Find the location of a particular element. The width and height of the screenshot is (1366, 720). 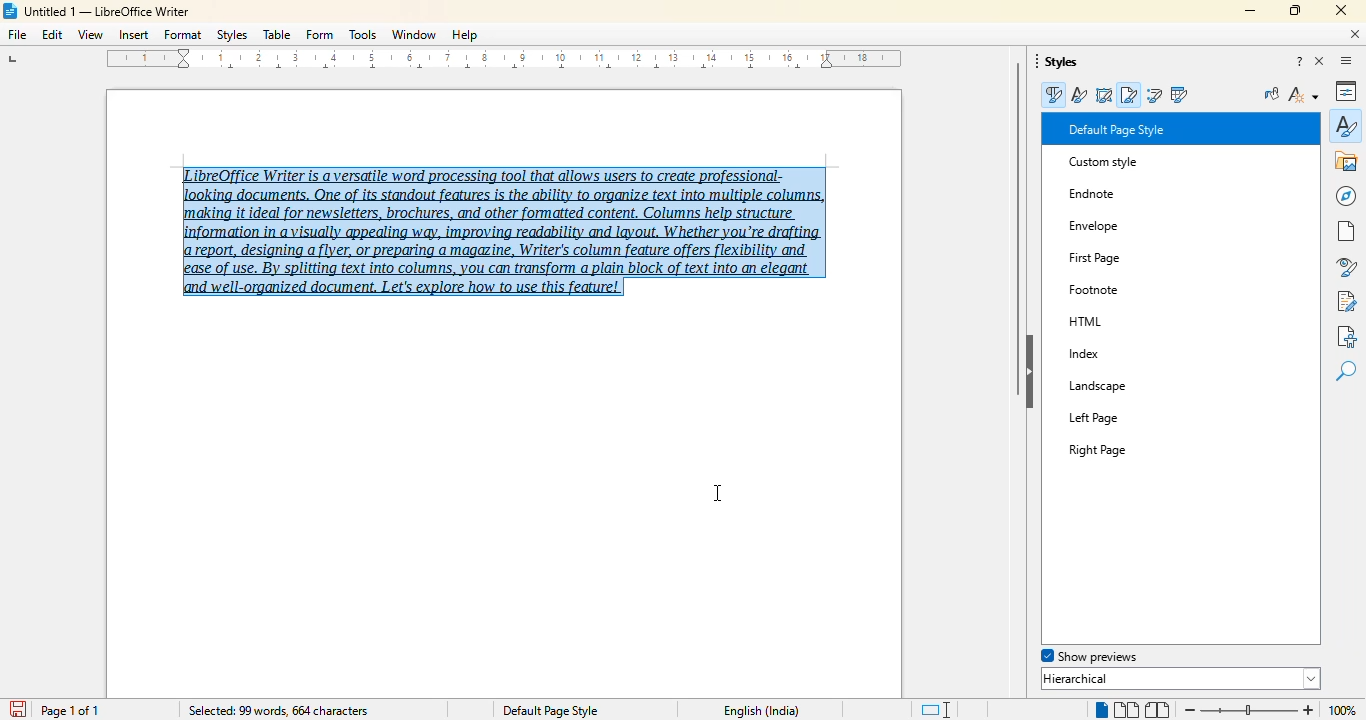

Envelope is located at coordinates (1136, 190).